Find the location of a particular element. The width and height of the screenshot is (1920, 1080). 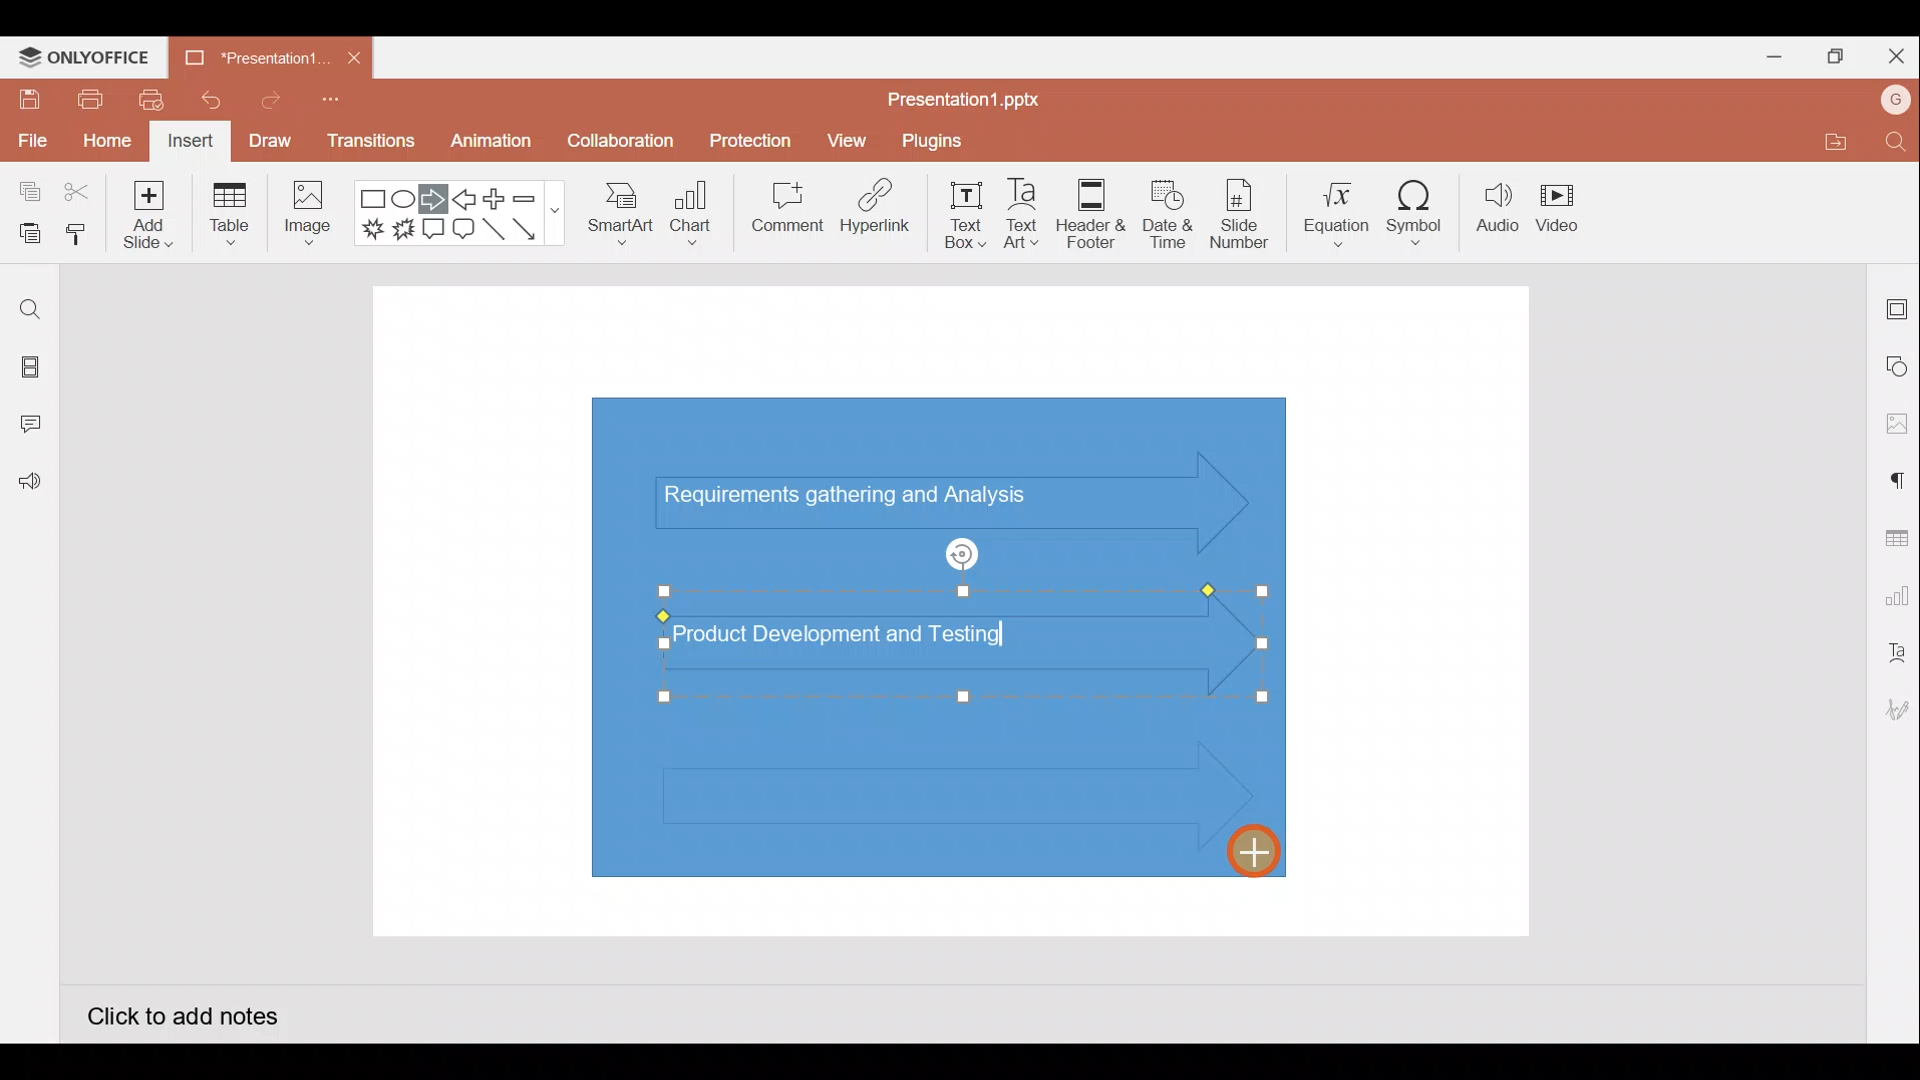

Comment is located at coordinates (780, 211).